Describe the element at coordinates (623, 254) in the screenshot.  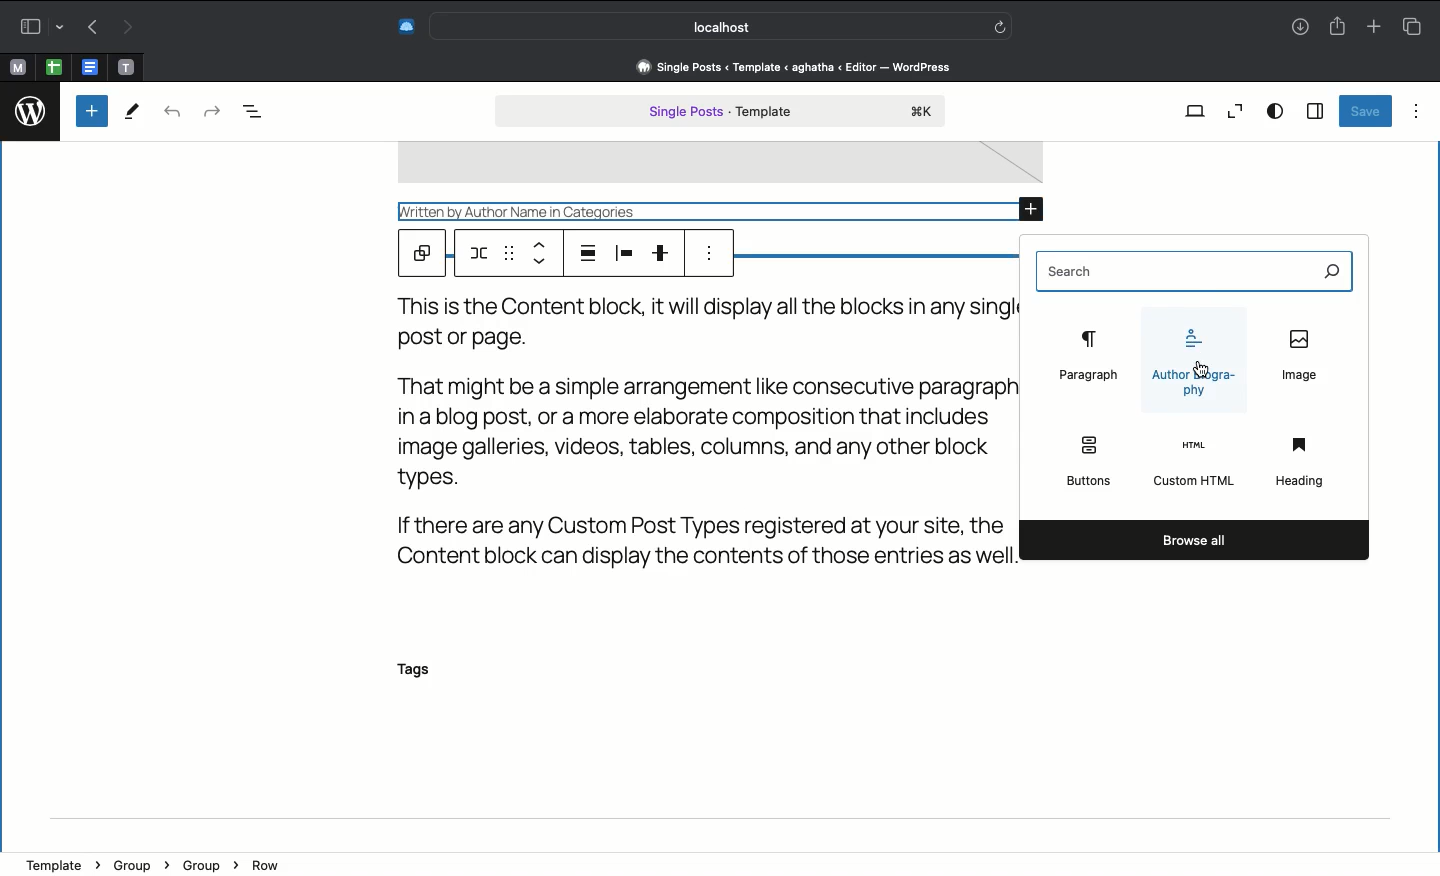
I see `Item justification` at that location.